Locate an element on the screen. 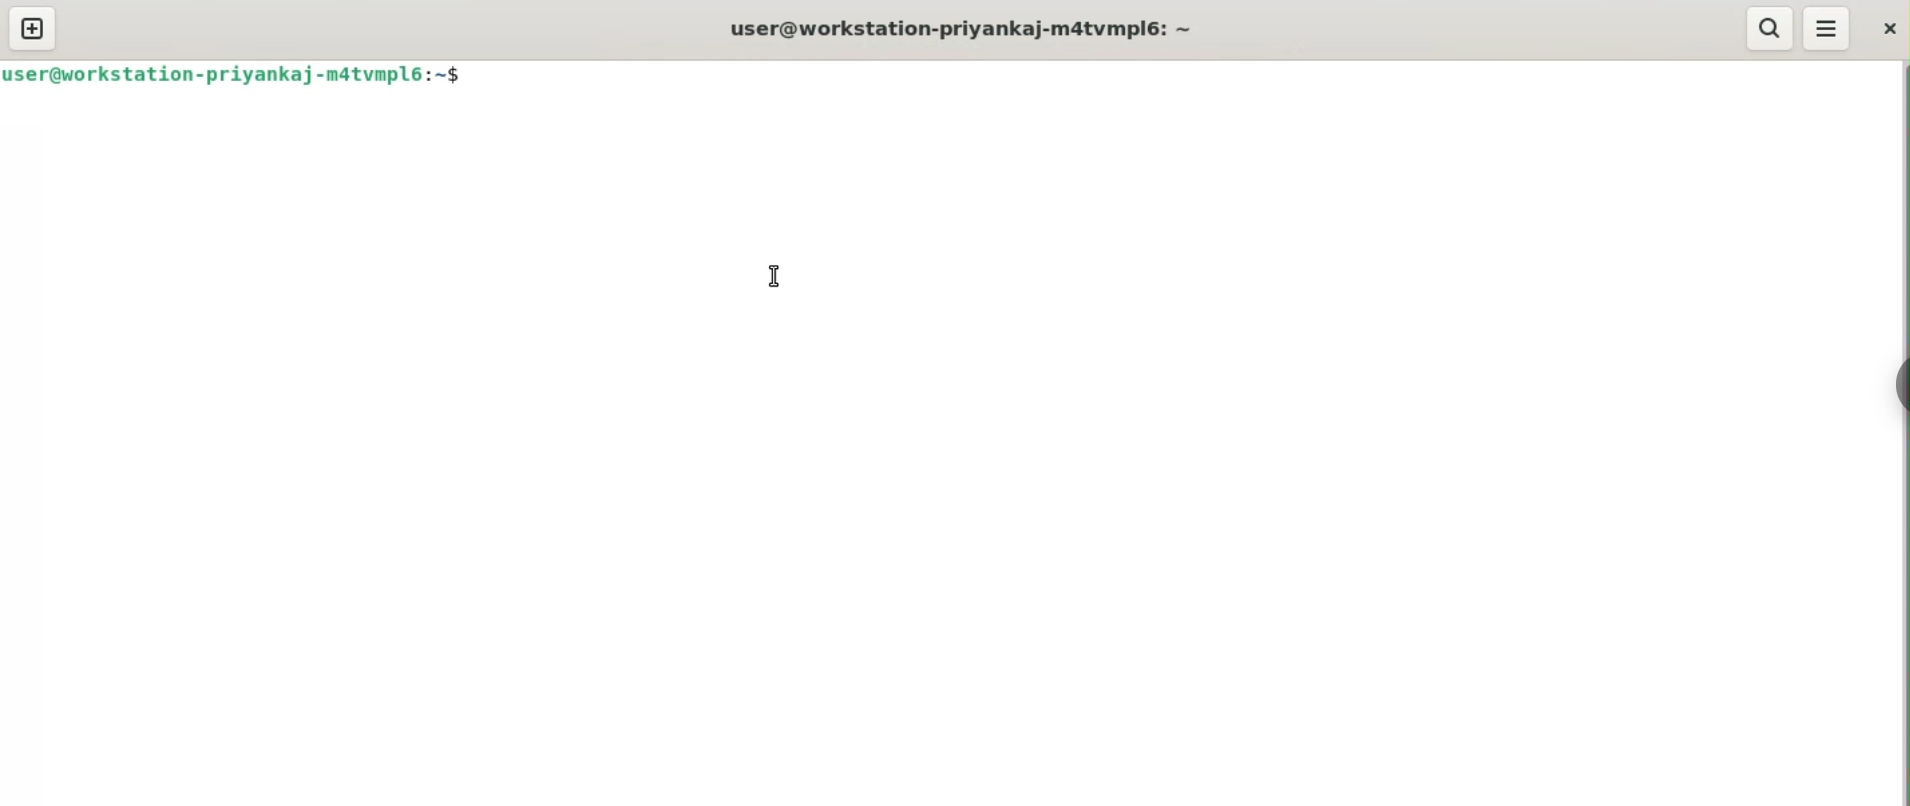  command input is located at coordinates (1194, 74).